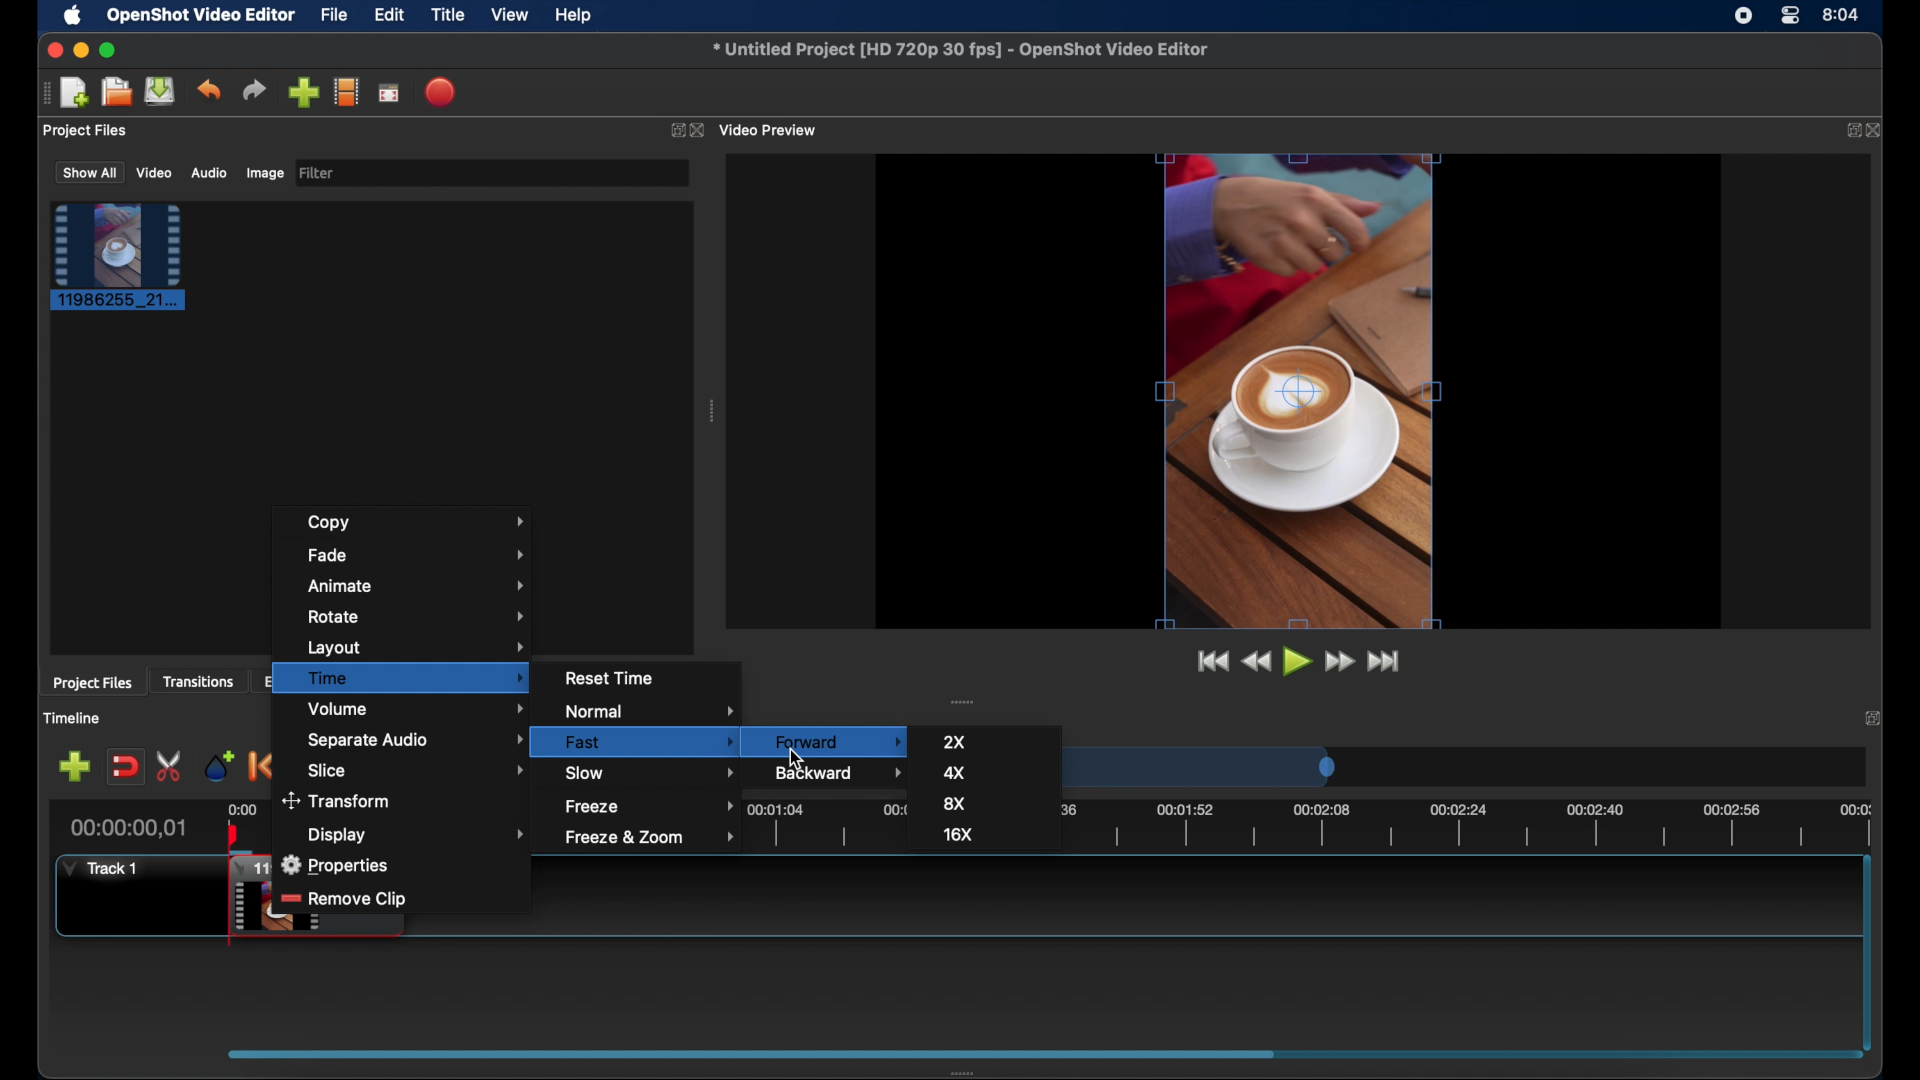  I want to click on transform, so click(338, 799).